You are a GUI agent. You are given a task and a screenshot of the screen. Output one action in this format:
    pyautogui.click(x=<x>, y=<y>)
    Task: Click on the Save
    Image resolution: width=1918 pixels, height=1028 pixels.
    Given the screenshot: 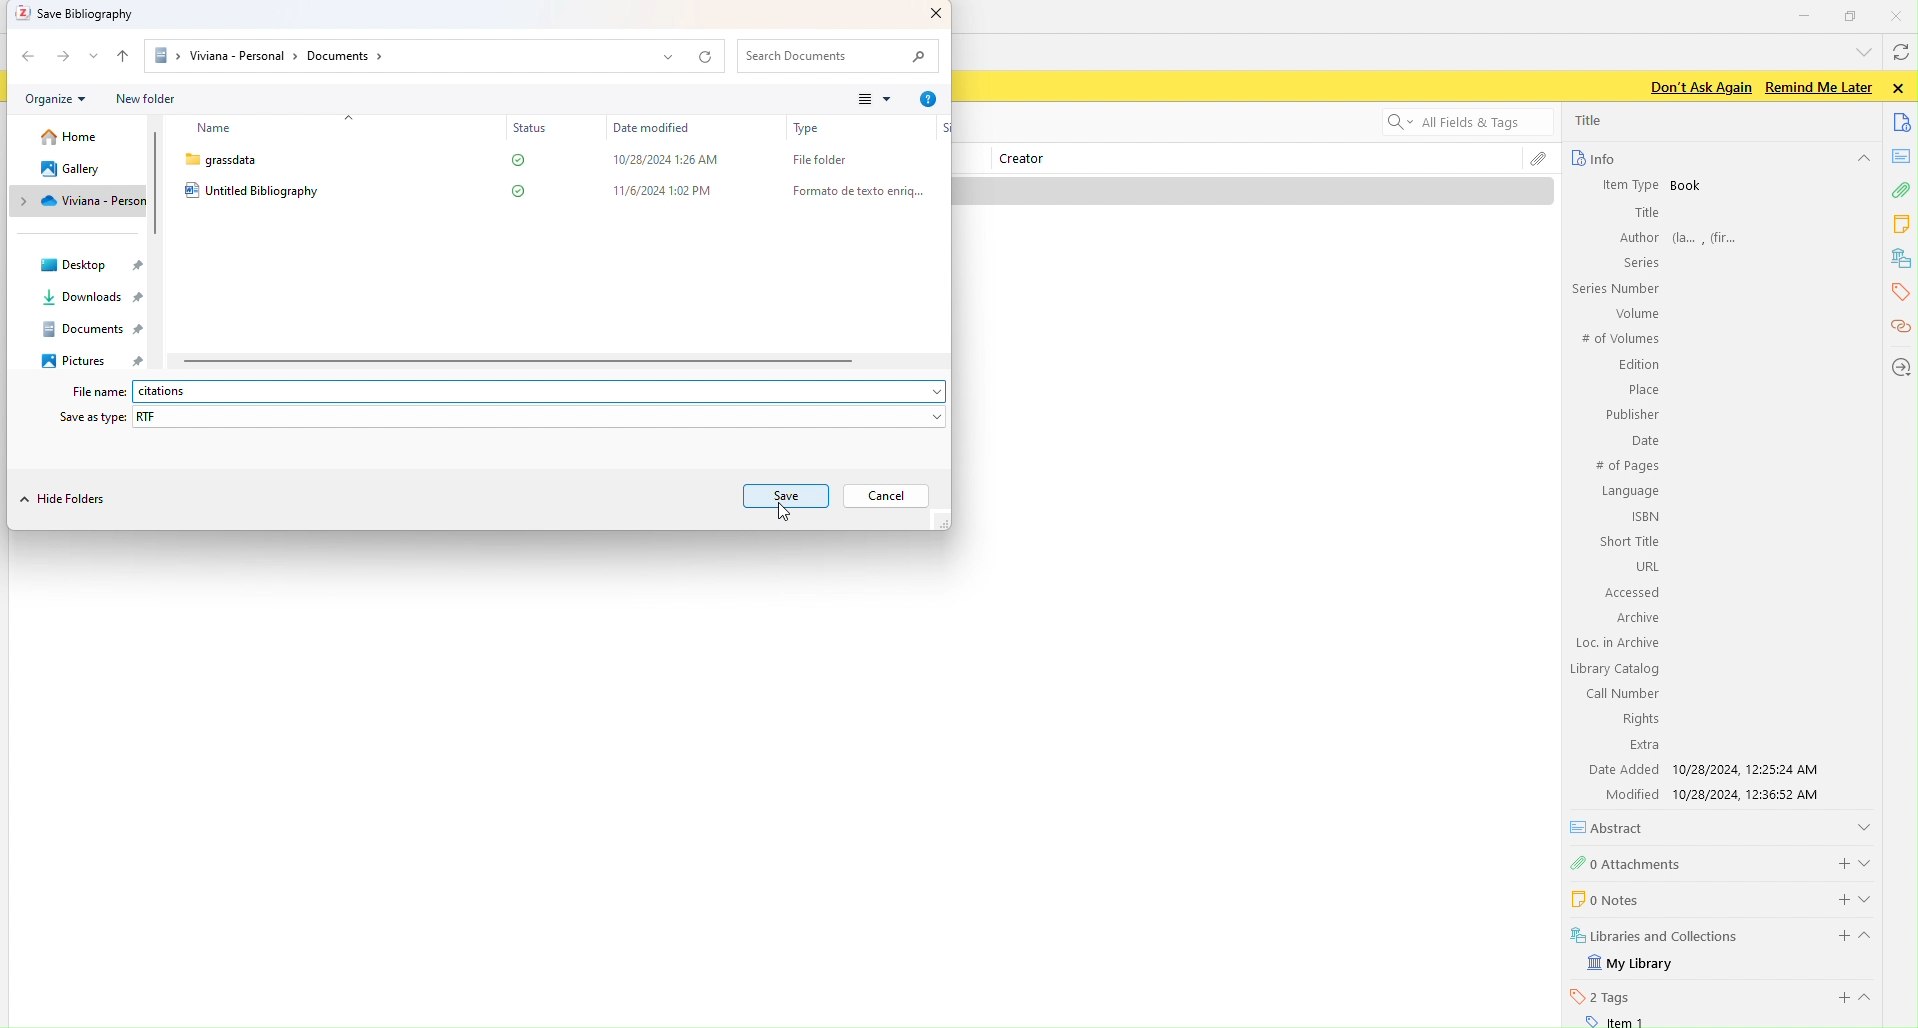 What is the action you would take?
    pyautogui.click(x=789, y=496)
    